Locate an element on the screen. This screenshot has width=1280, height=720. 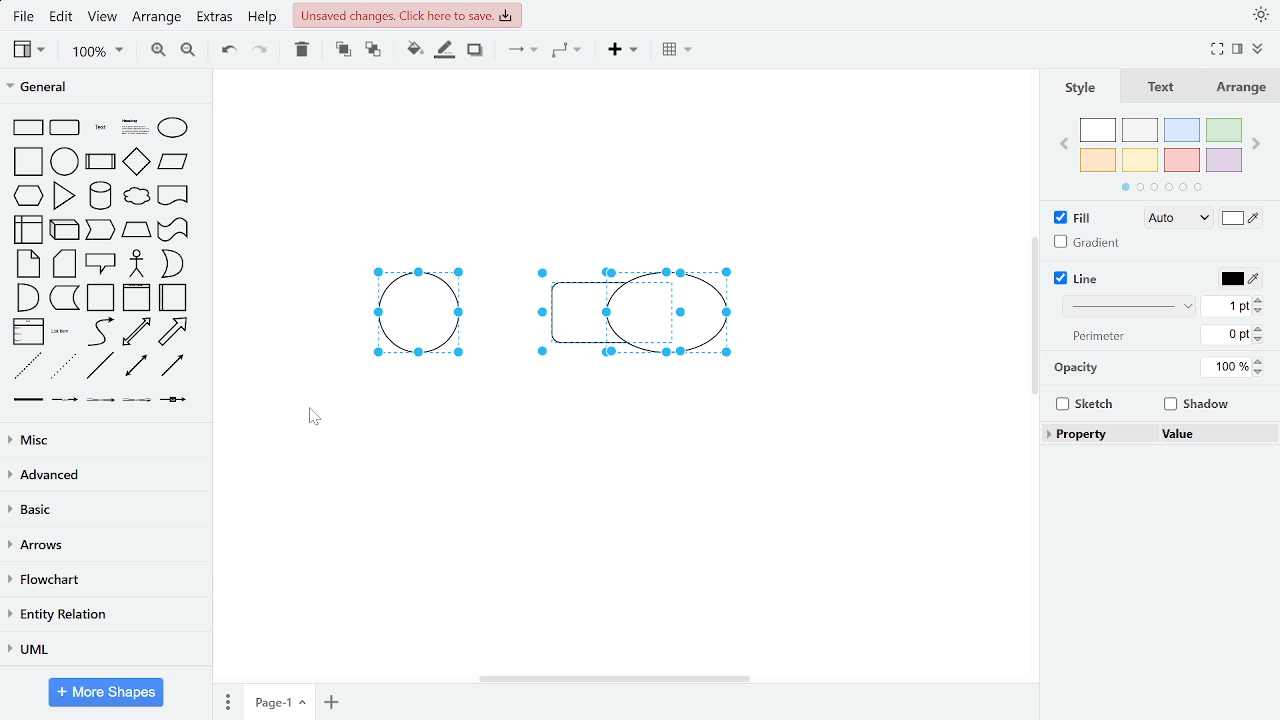
misc is located at coordinates (102, 440).